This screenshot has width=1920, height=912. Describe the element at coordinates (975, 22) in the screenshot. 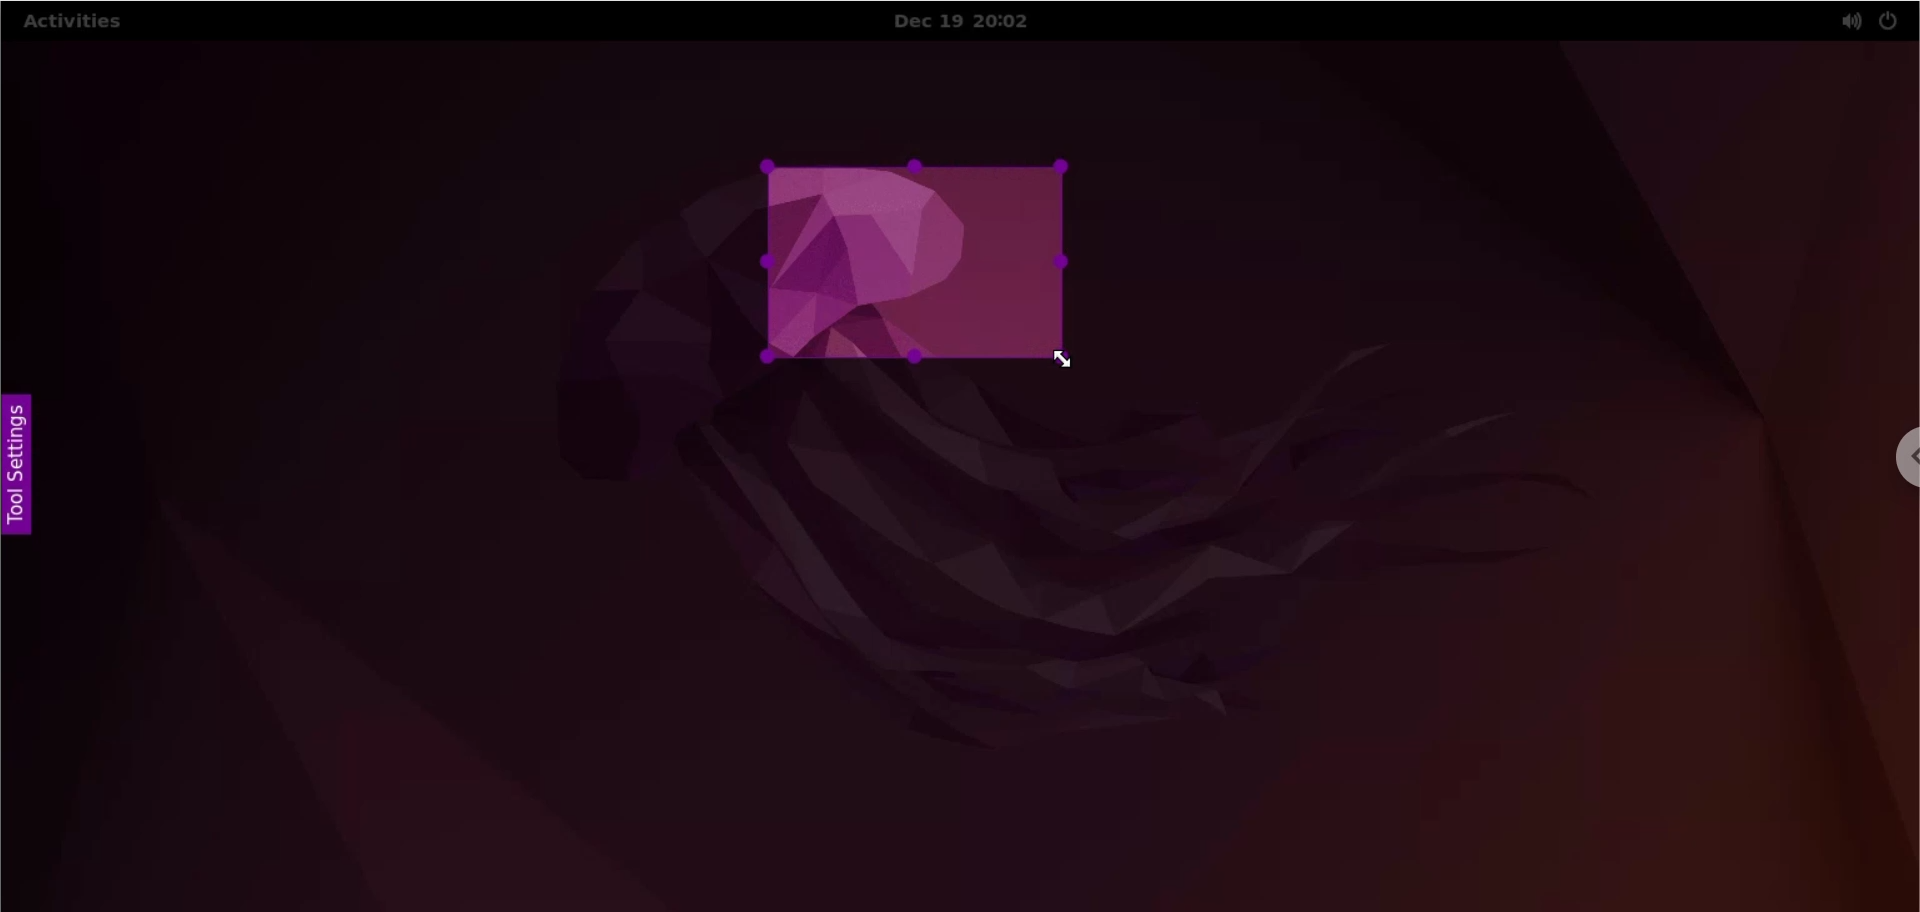

I see `Dec 19 20:02` at that location.